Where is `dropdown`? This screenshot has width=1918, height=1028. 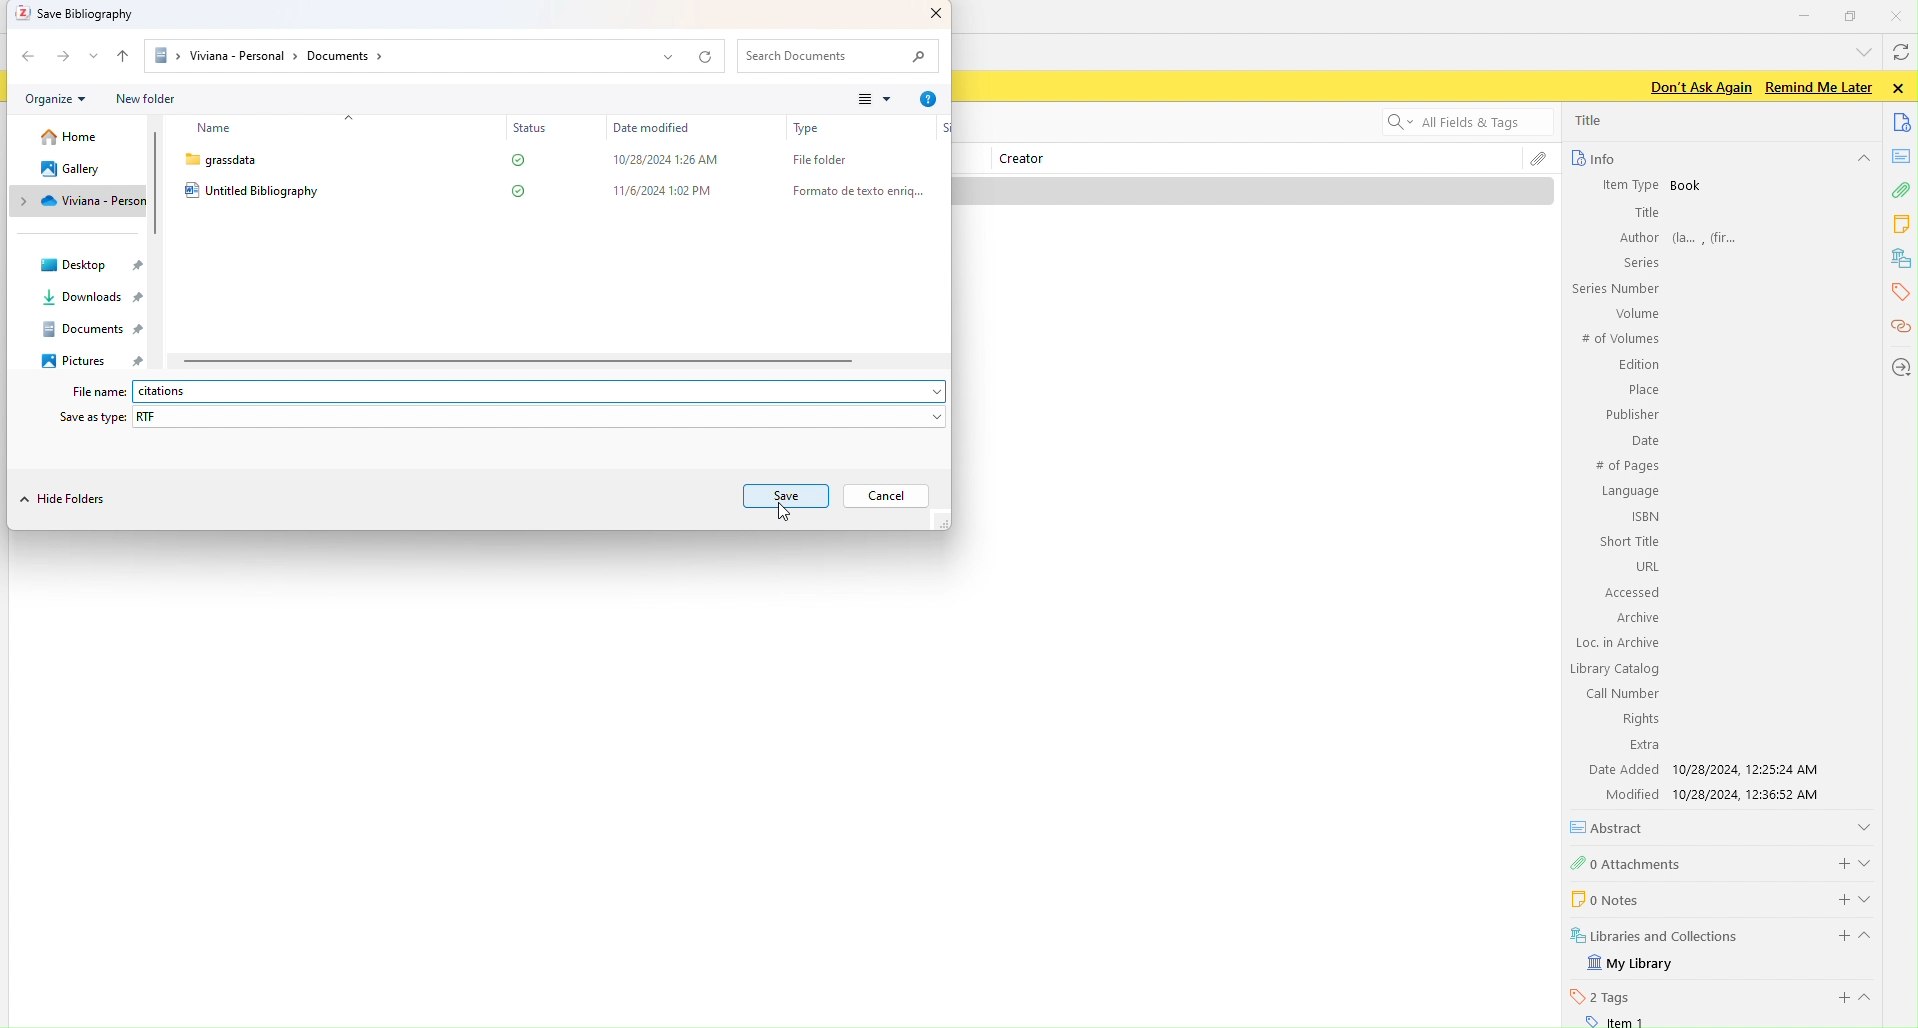 dropdown is located at coordinates (95, 55).